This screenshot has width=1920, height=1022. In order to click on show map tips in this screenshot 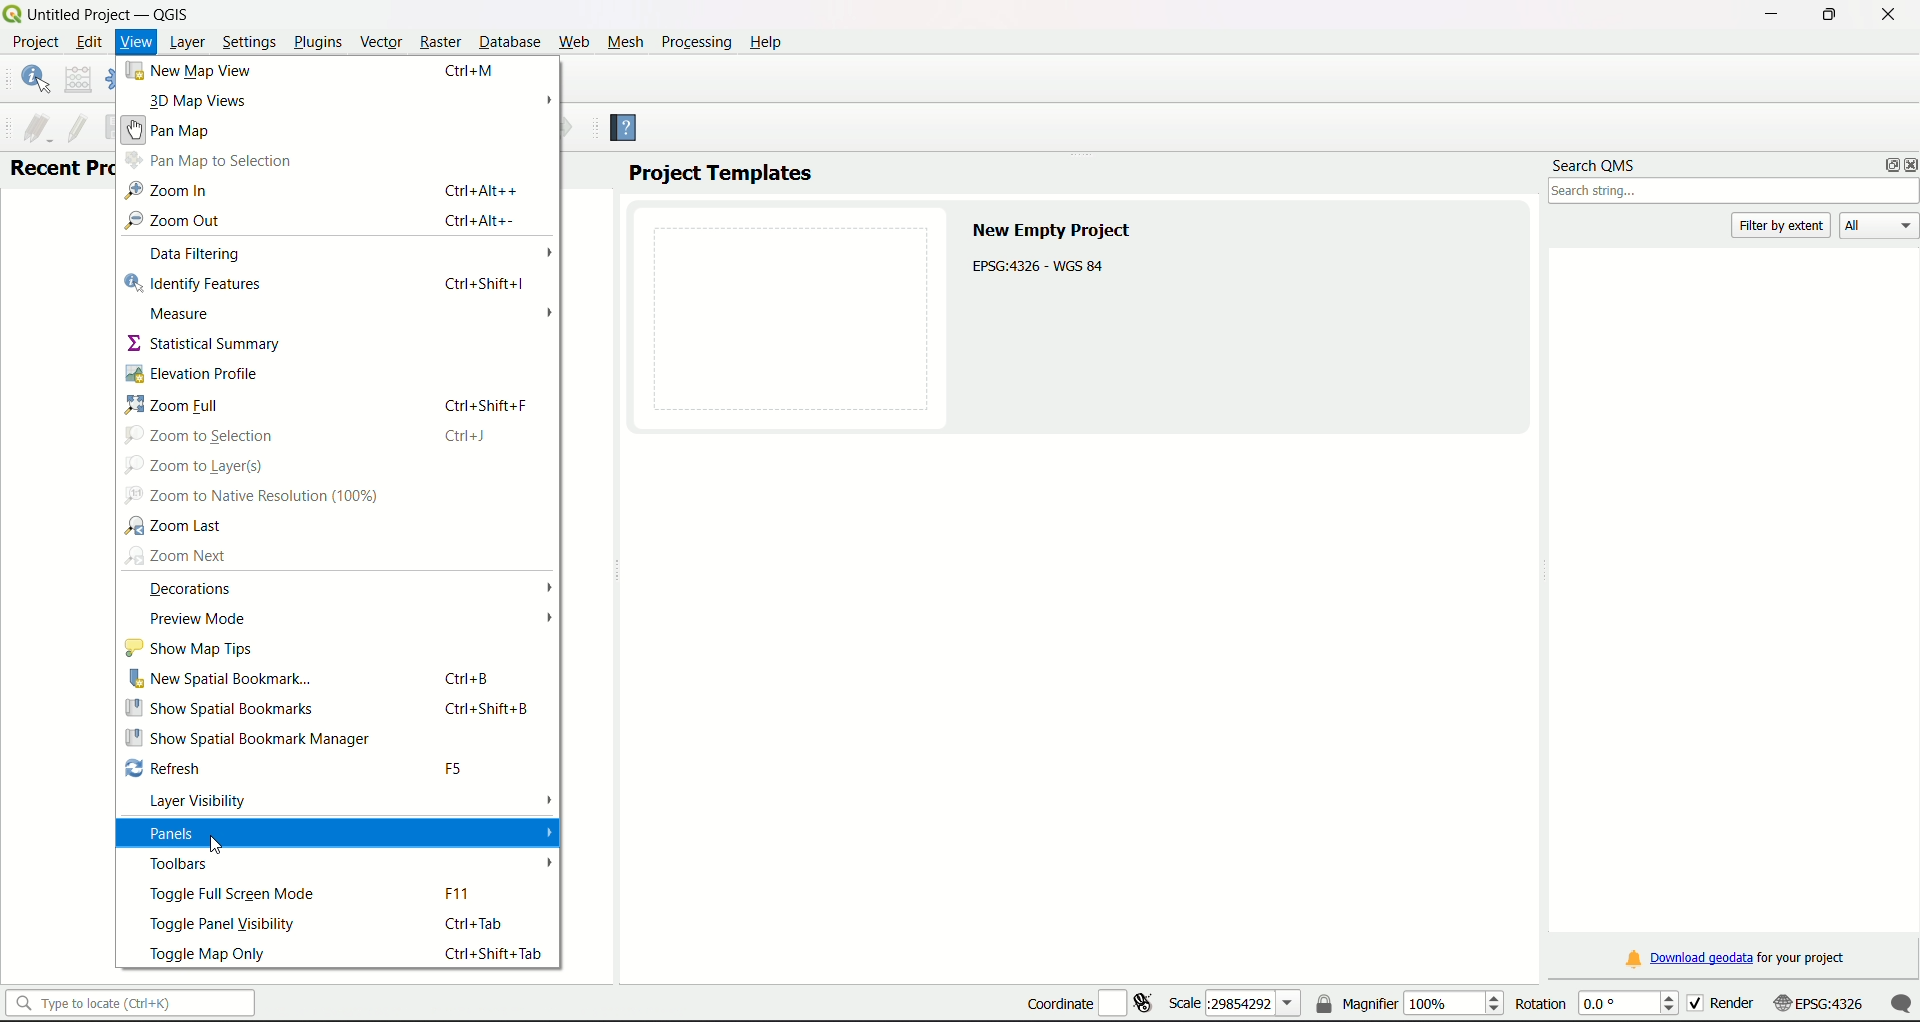, I will do `click(189, 648)`.